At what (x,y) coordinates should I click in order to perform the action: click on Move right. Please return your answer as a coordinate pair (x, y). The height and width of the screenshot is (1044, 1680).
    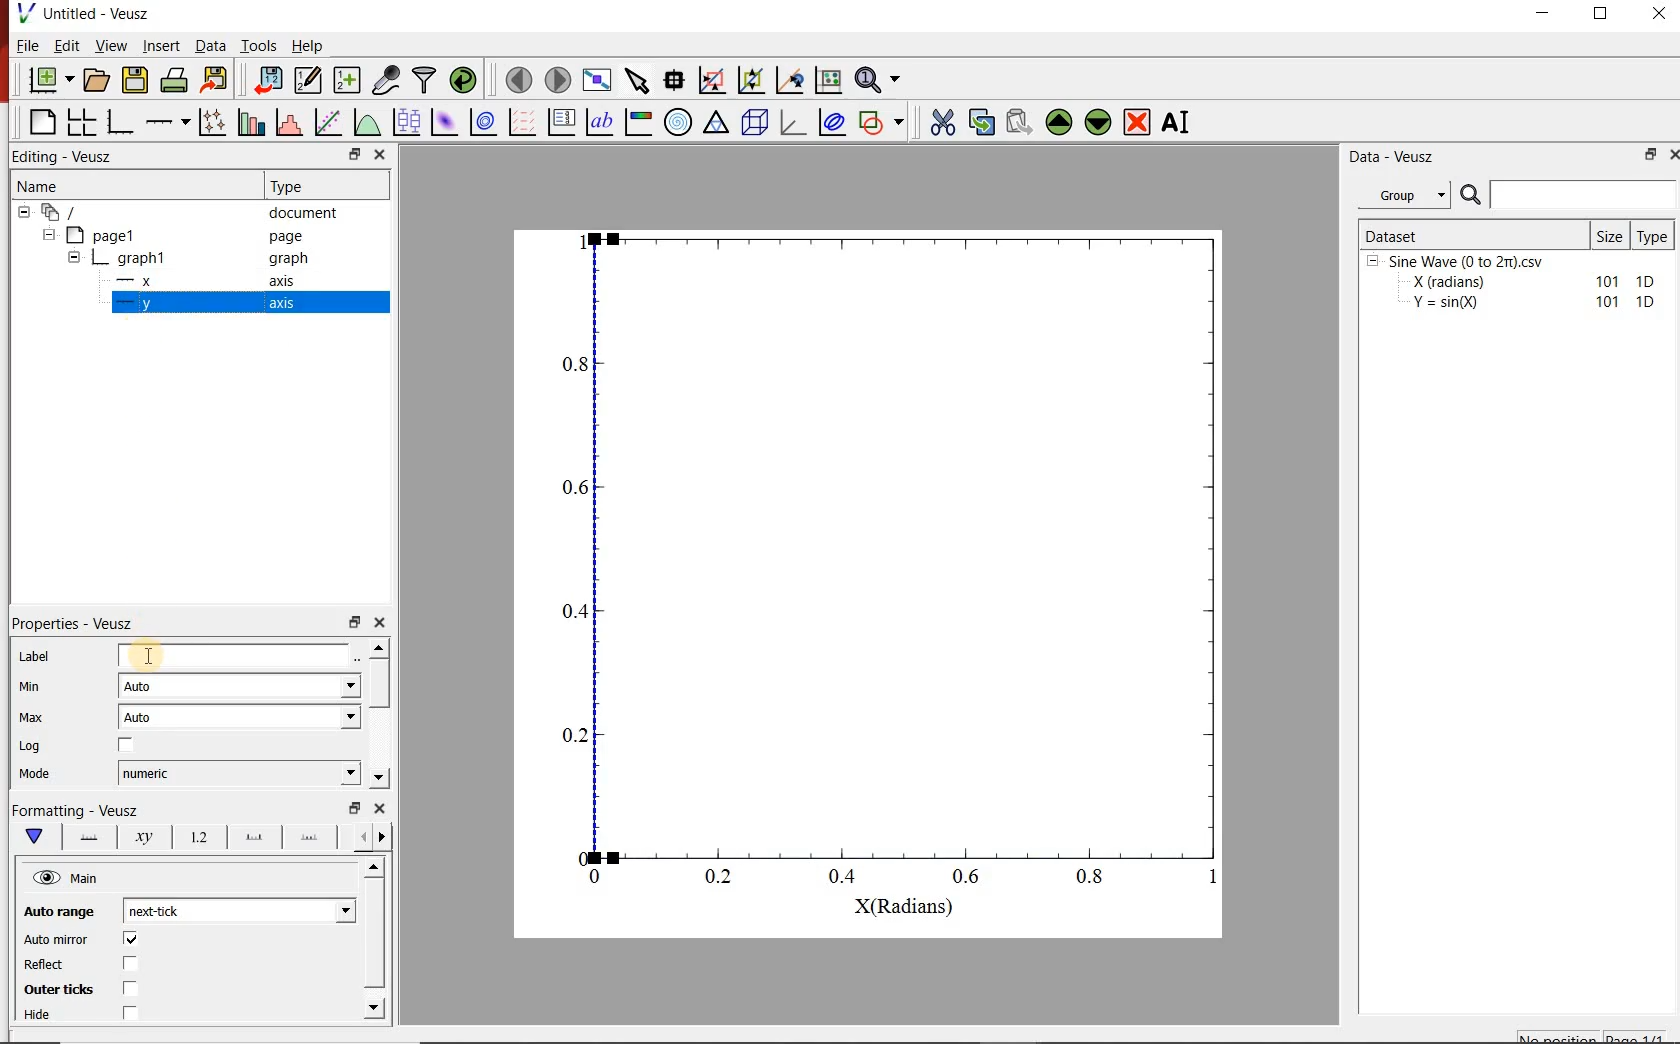
    Looking at the image, I should click on (385, 837).